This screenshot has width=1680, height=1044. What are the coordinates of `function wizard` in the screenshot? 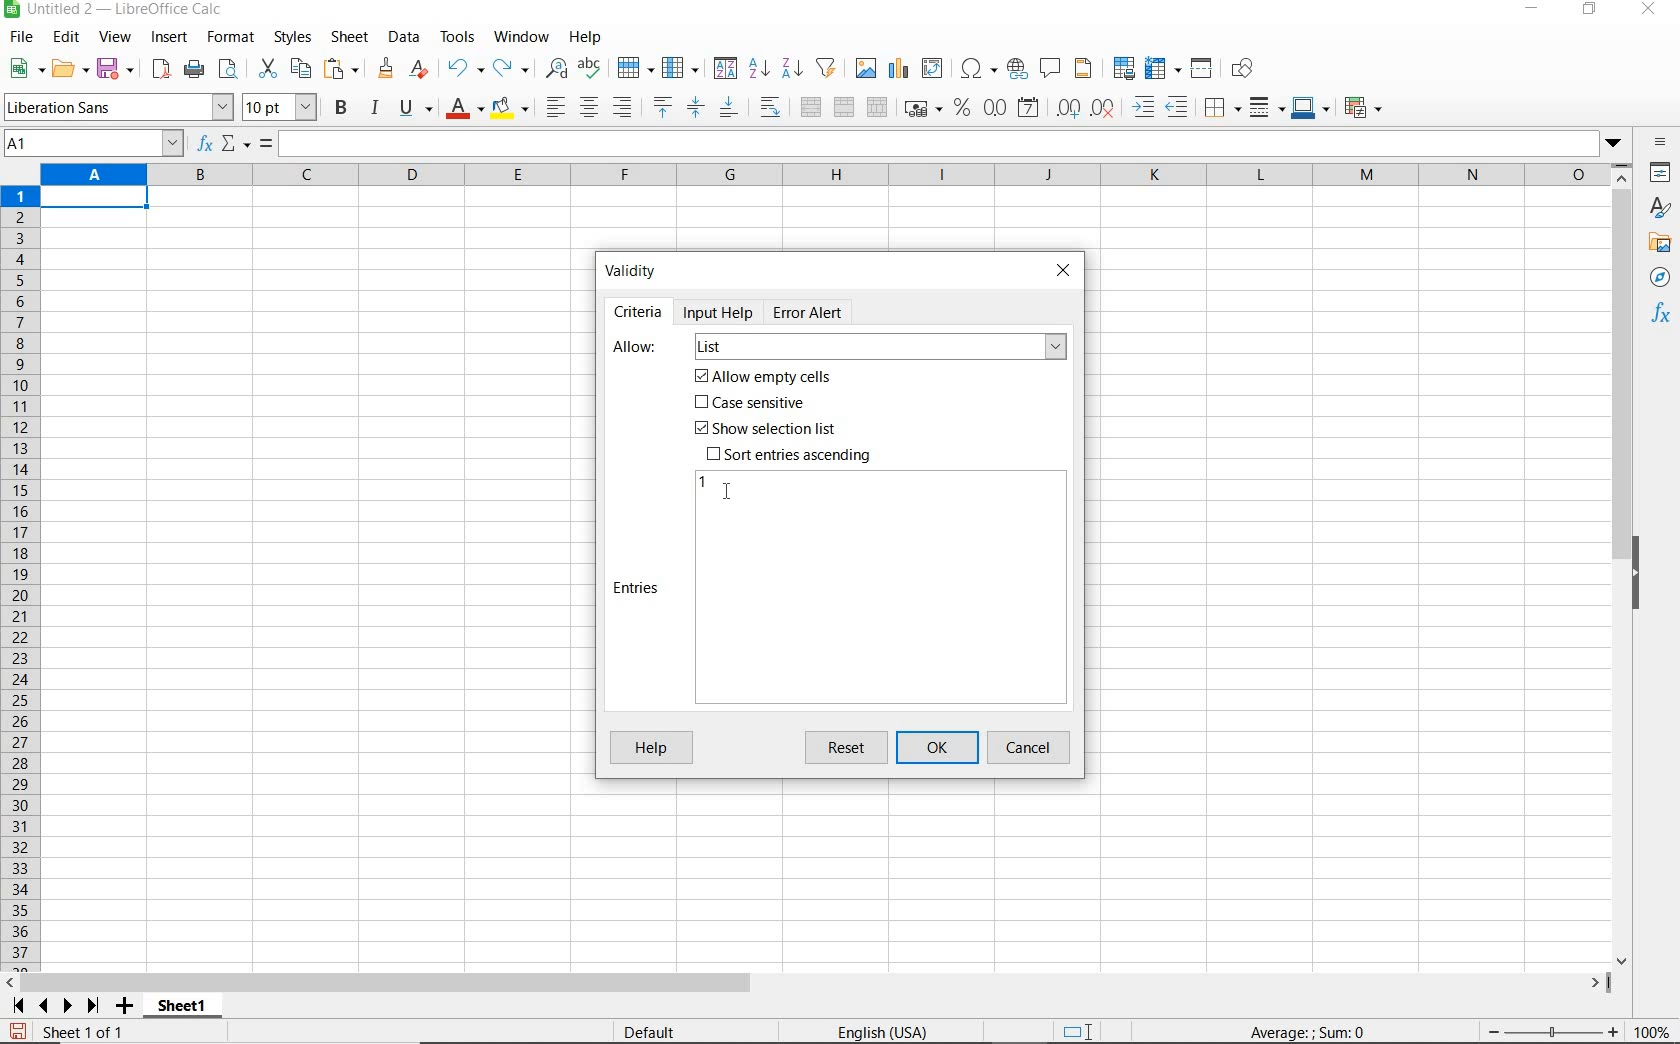 It's located at (202, 144).